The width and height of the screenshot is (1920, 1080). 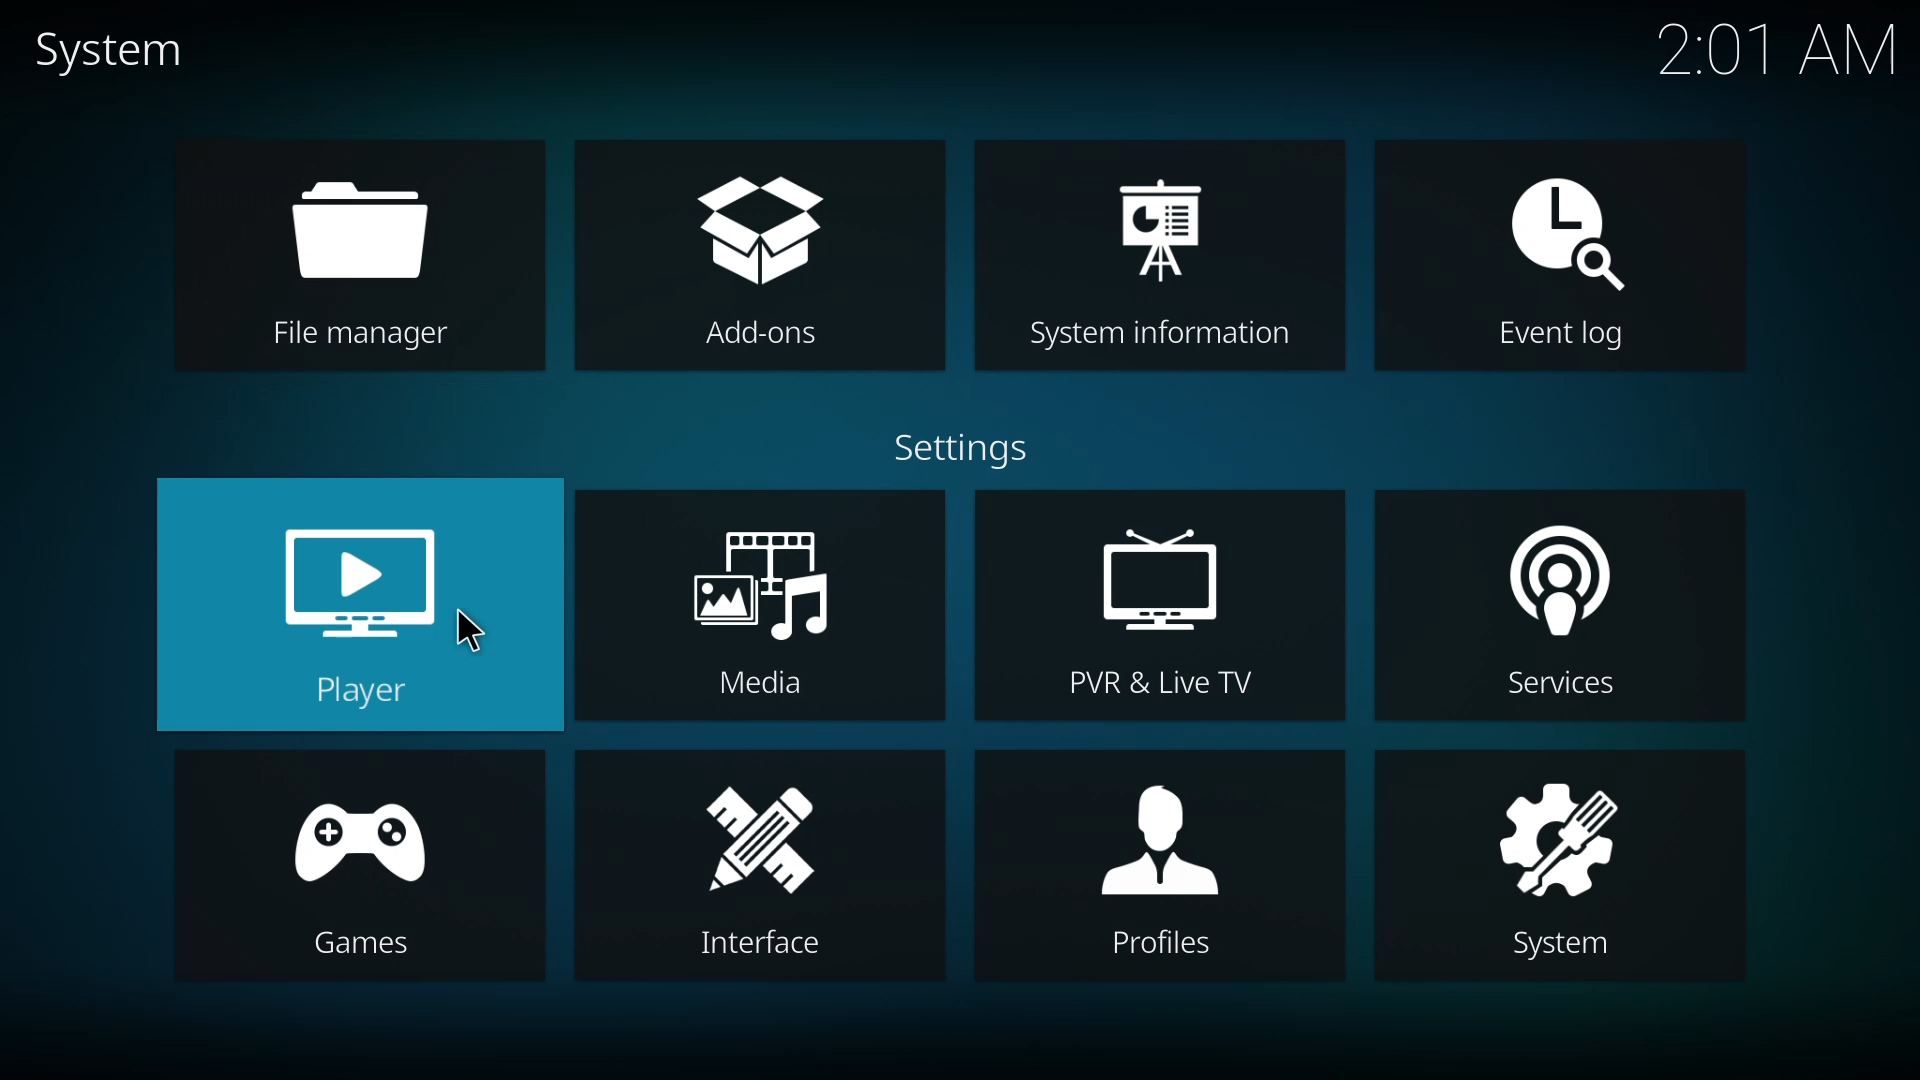 I want to click on time, so click(x=1778, y=50).